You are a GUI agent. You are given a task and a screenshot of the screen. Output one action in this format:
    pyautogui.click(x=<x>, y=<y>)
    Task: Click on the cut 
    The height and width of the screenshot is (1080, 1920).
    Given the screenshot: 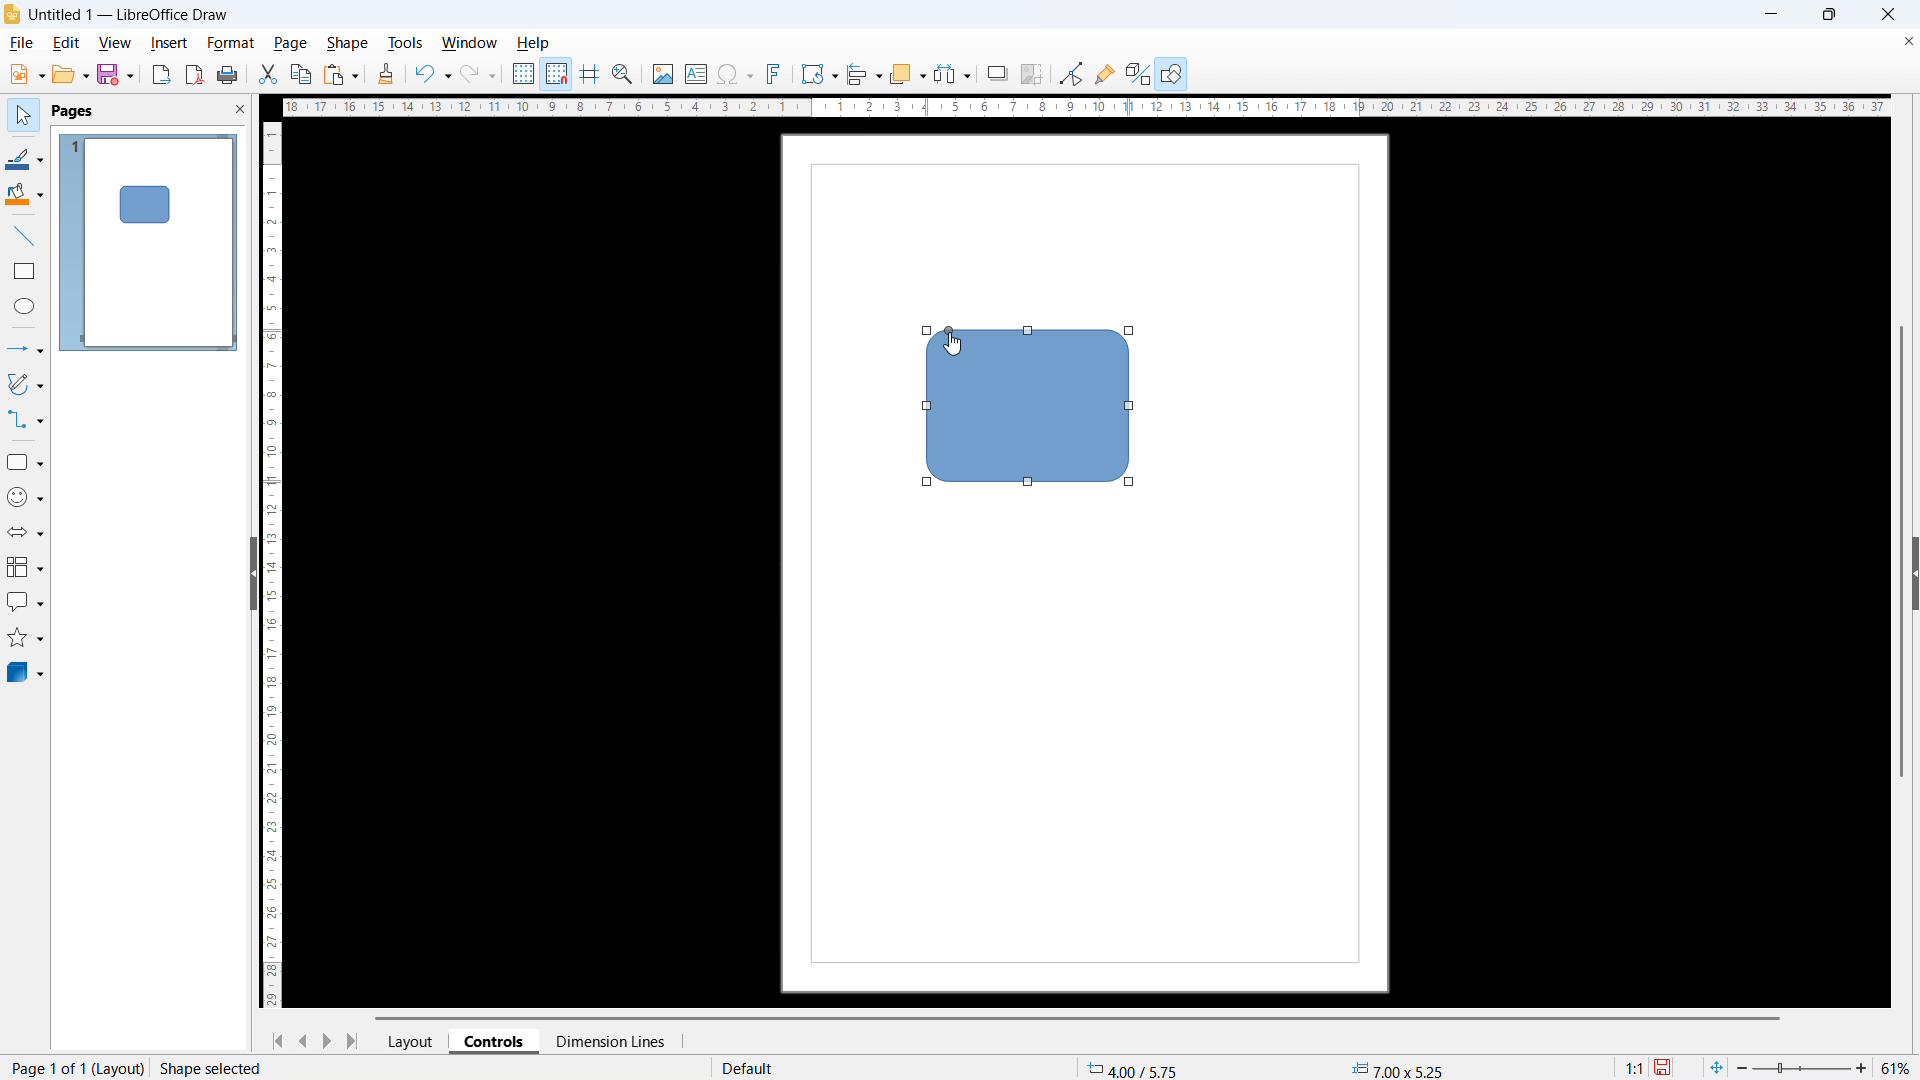 What is the action you would take?
    pyautogui.click(x=266, y=75)
    